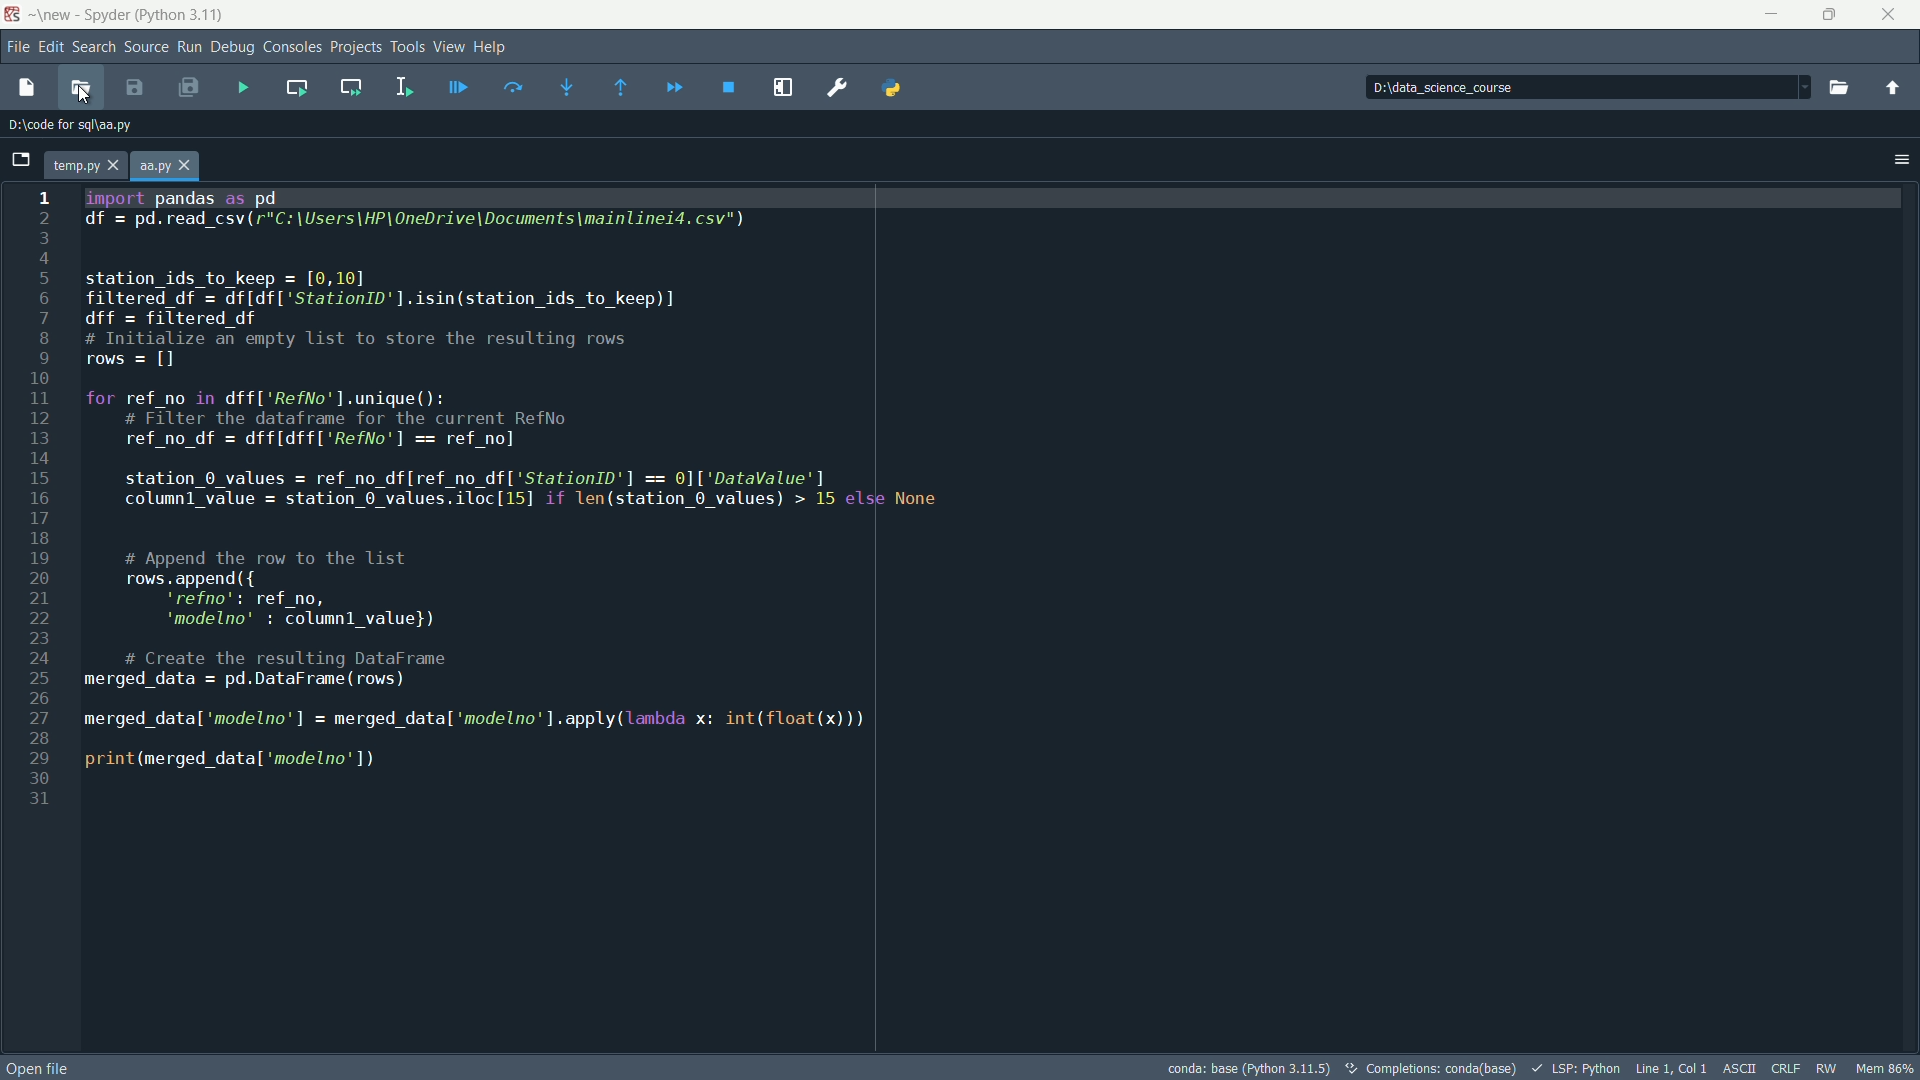 This screenshot has height=1080, width=1920. I want to click on continue execution until next breakpoint, so click(671, 88).